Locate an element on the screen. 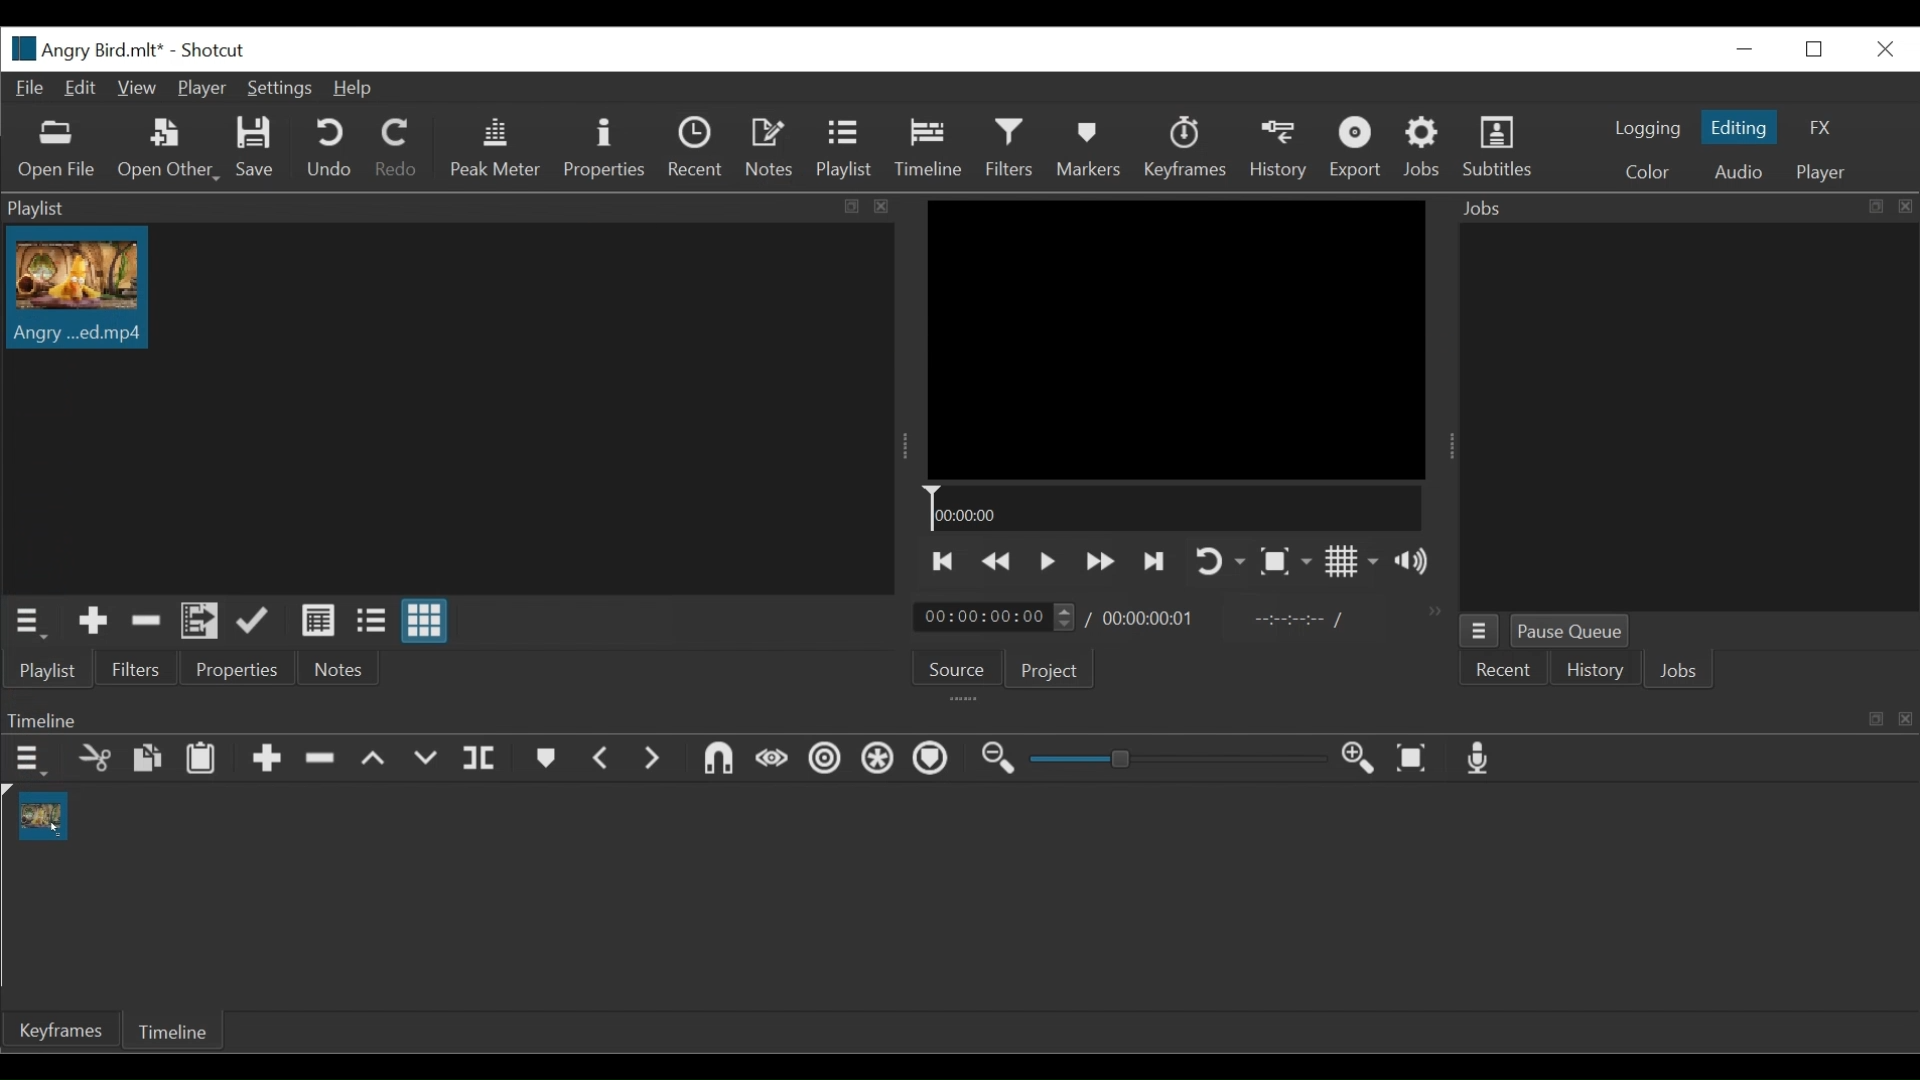 This screenshot has height=1080, width=1920. Sow volume control is located at coordinates (1411, 561).